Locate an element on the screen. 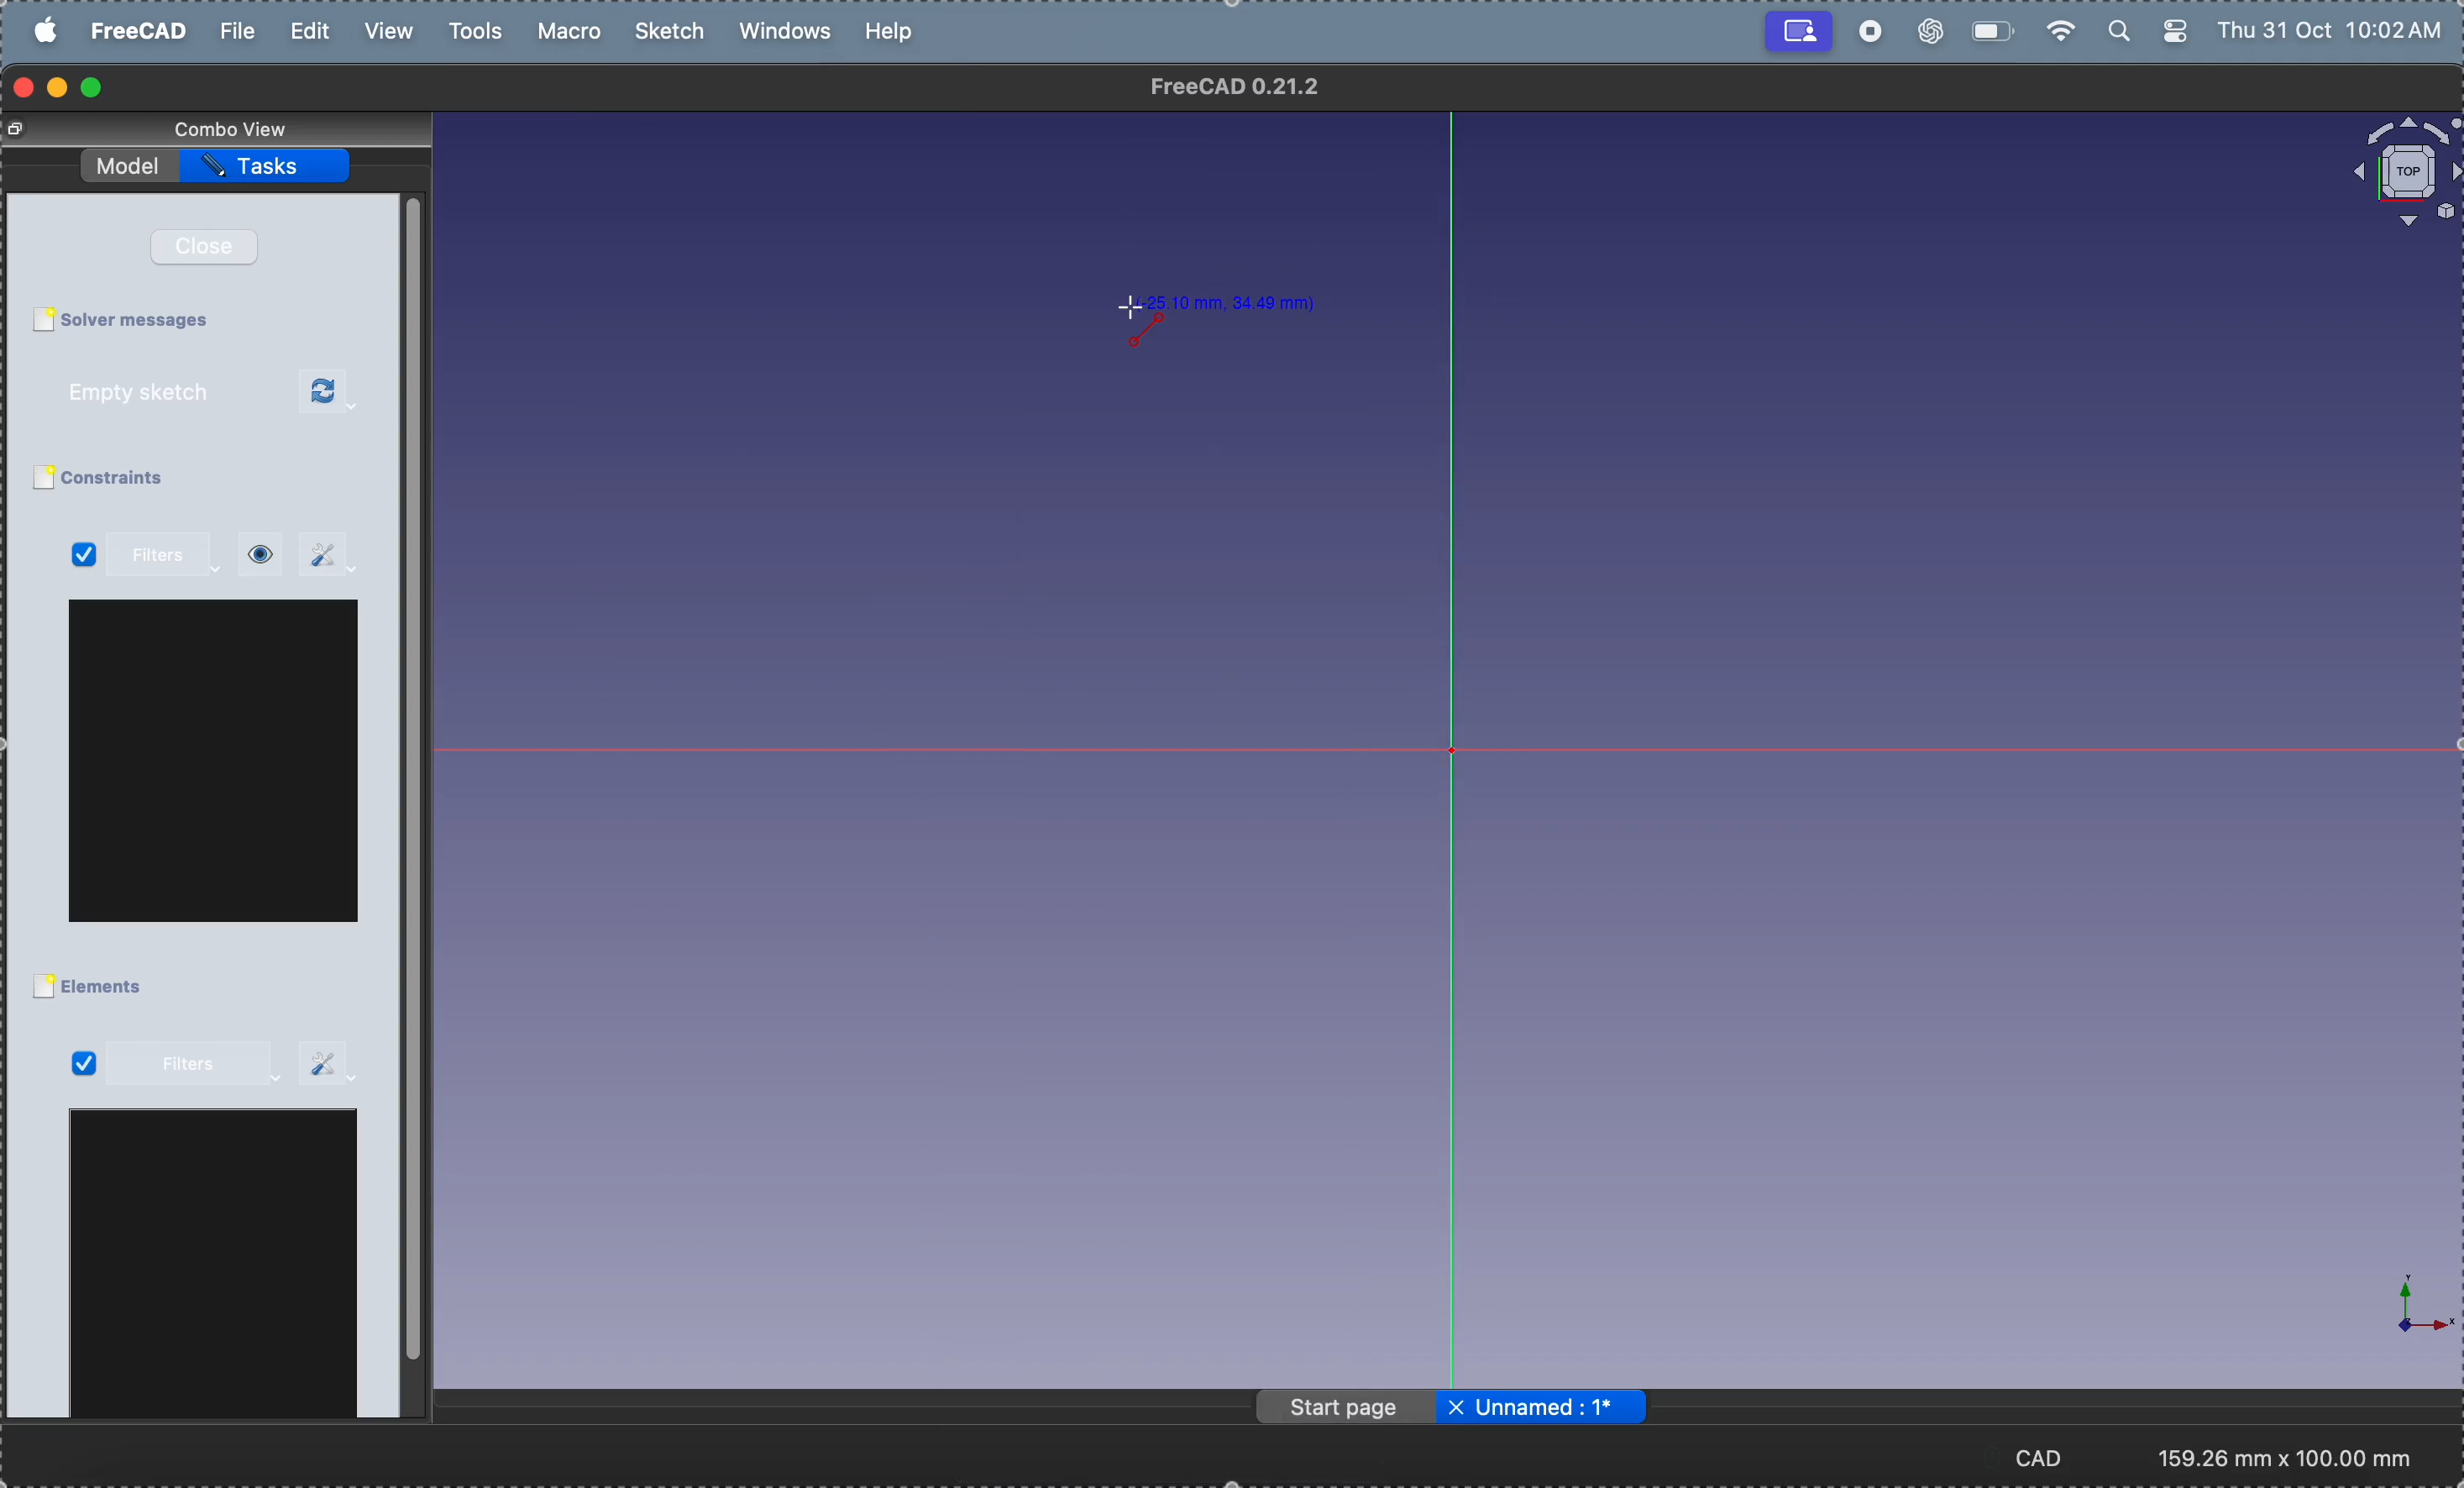  windows is located at coordinates (792, 33).